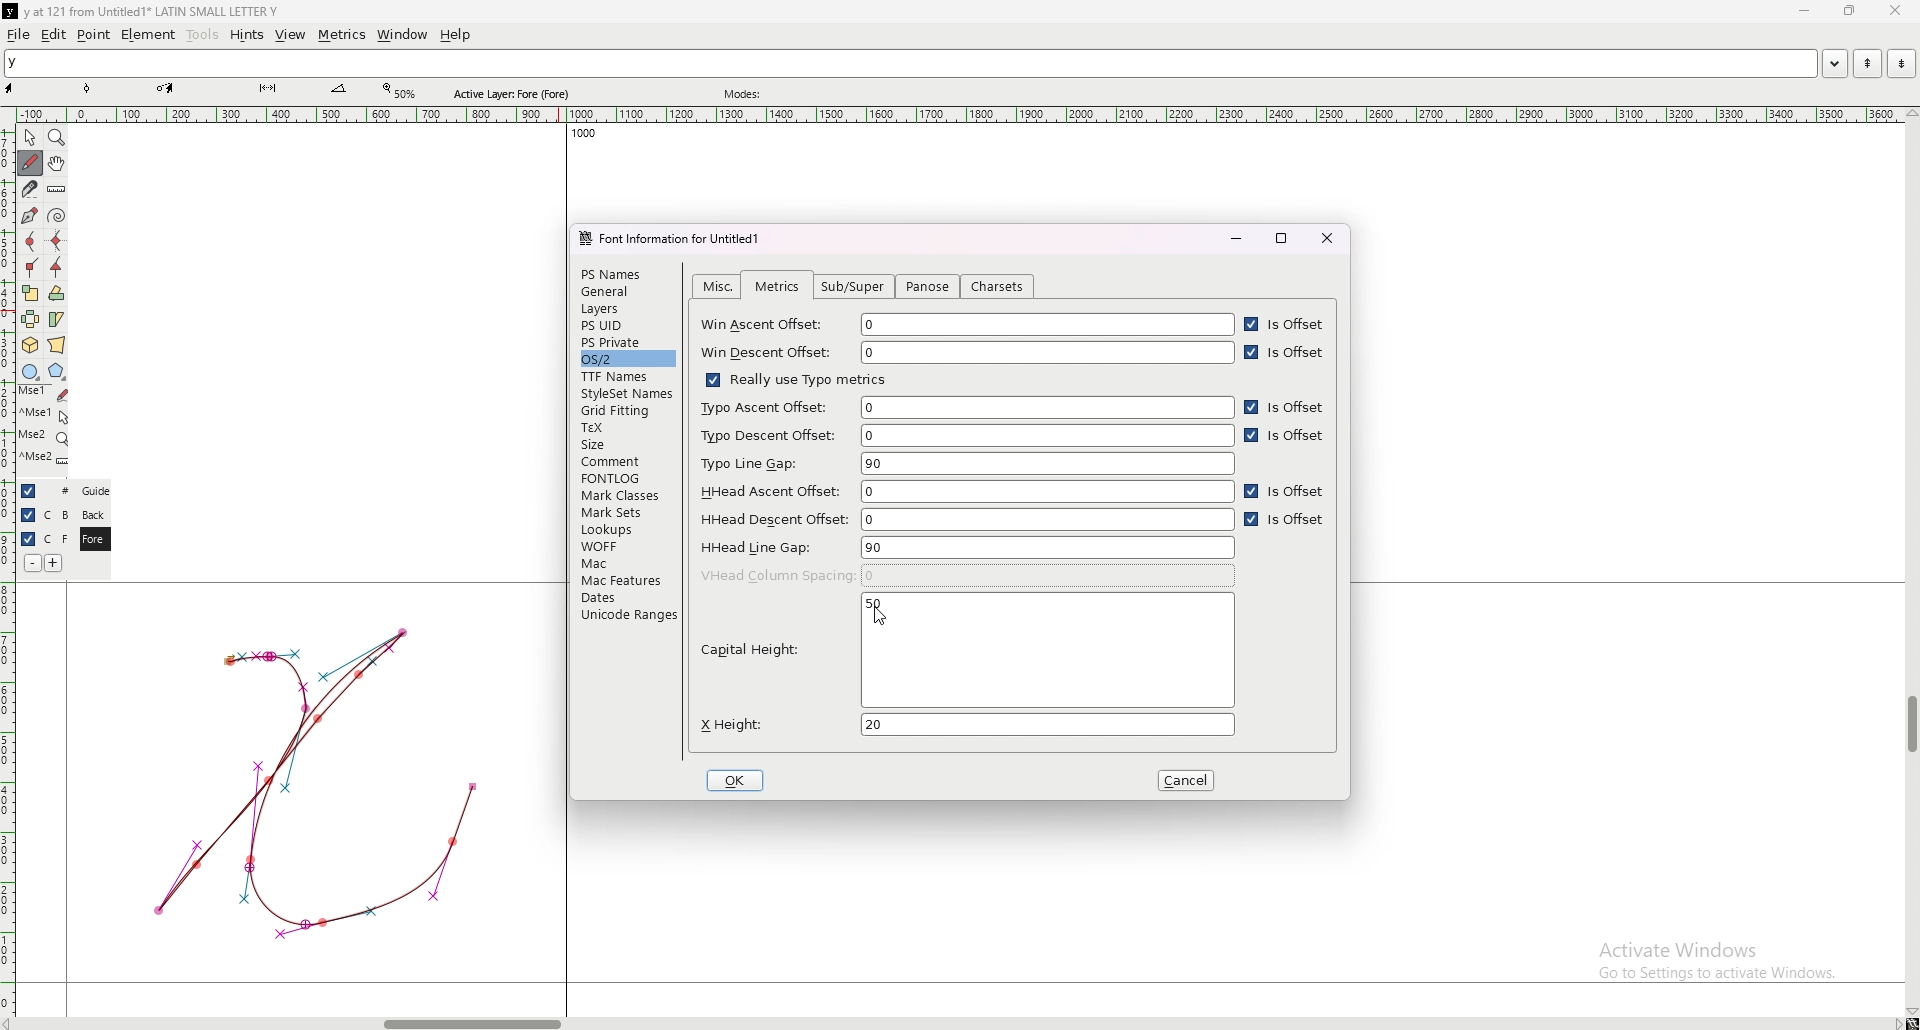  What do you see at coordinates (965, 650) in the screenshot?
I see `capital height` at bounding box center [965, 650].